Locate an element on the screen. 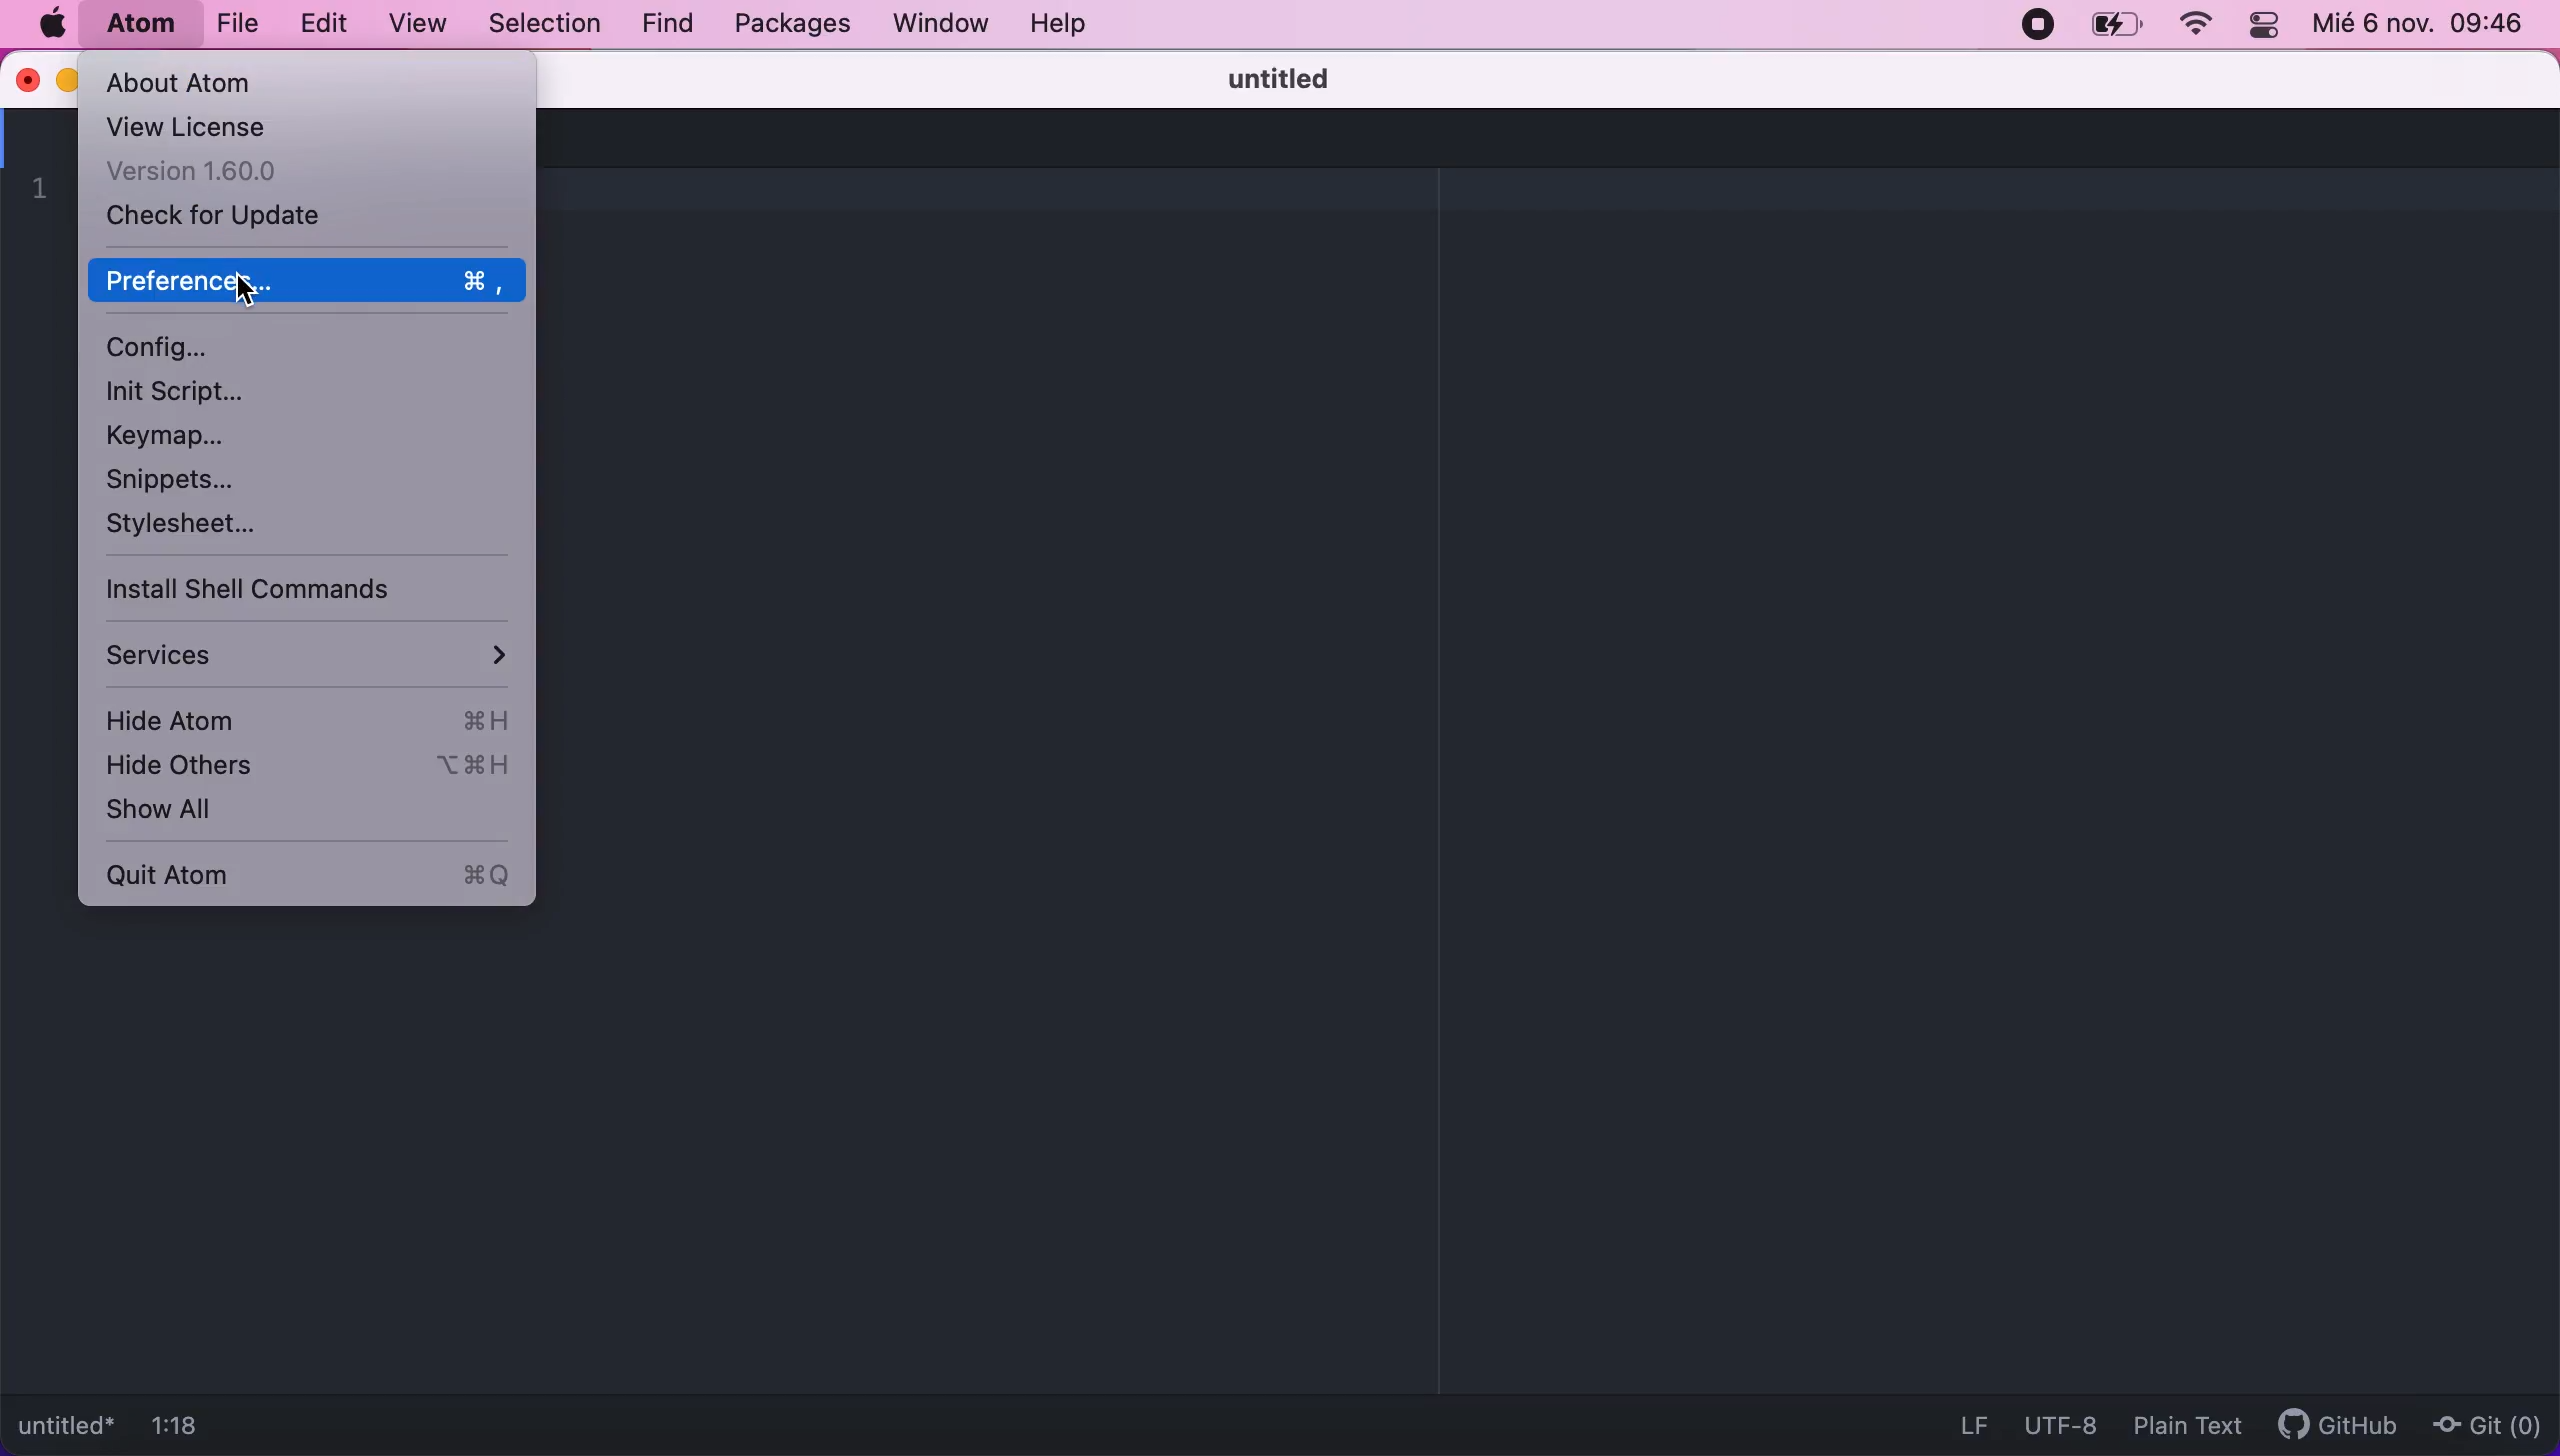 The height and width of the screenshot is (1456, 2560). minimize is located at coordinates (69, 78).